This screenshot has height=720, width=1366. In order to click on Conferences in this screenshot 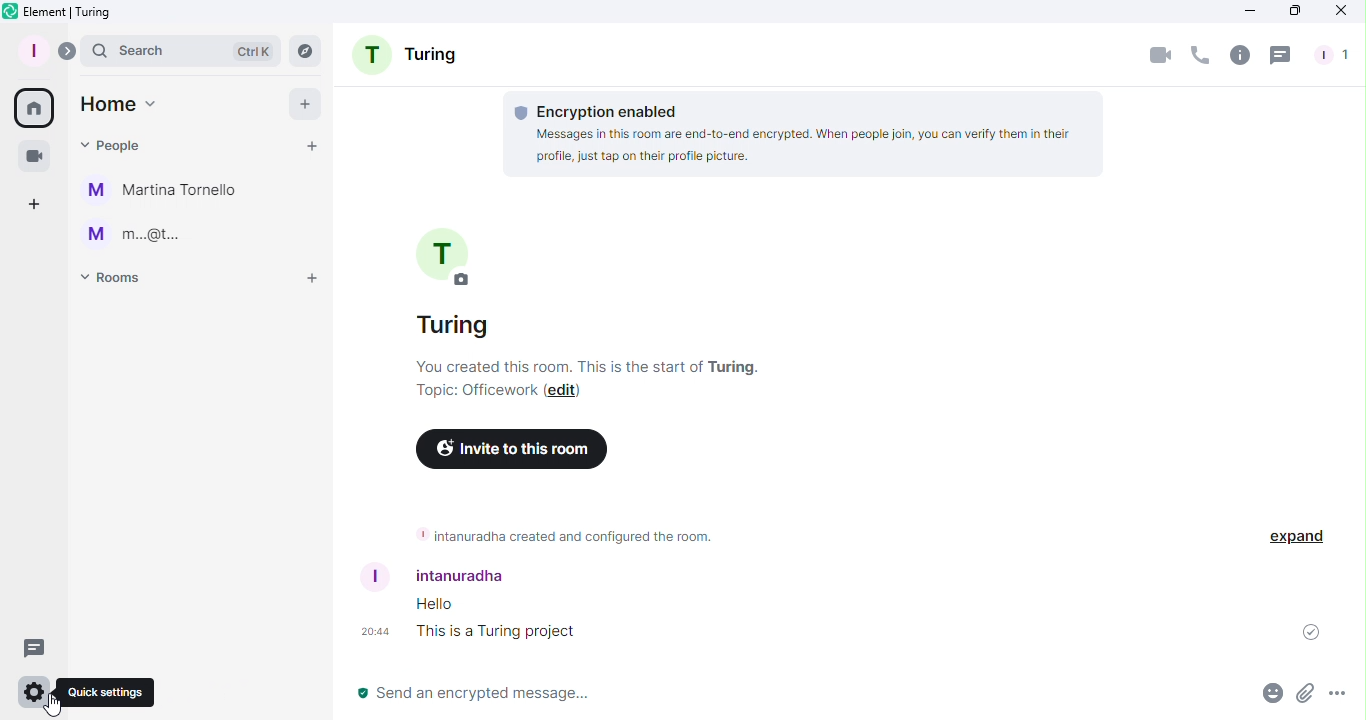, I will do `click(32, 152)`.